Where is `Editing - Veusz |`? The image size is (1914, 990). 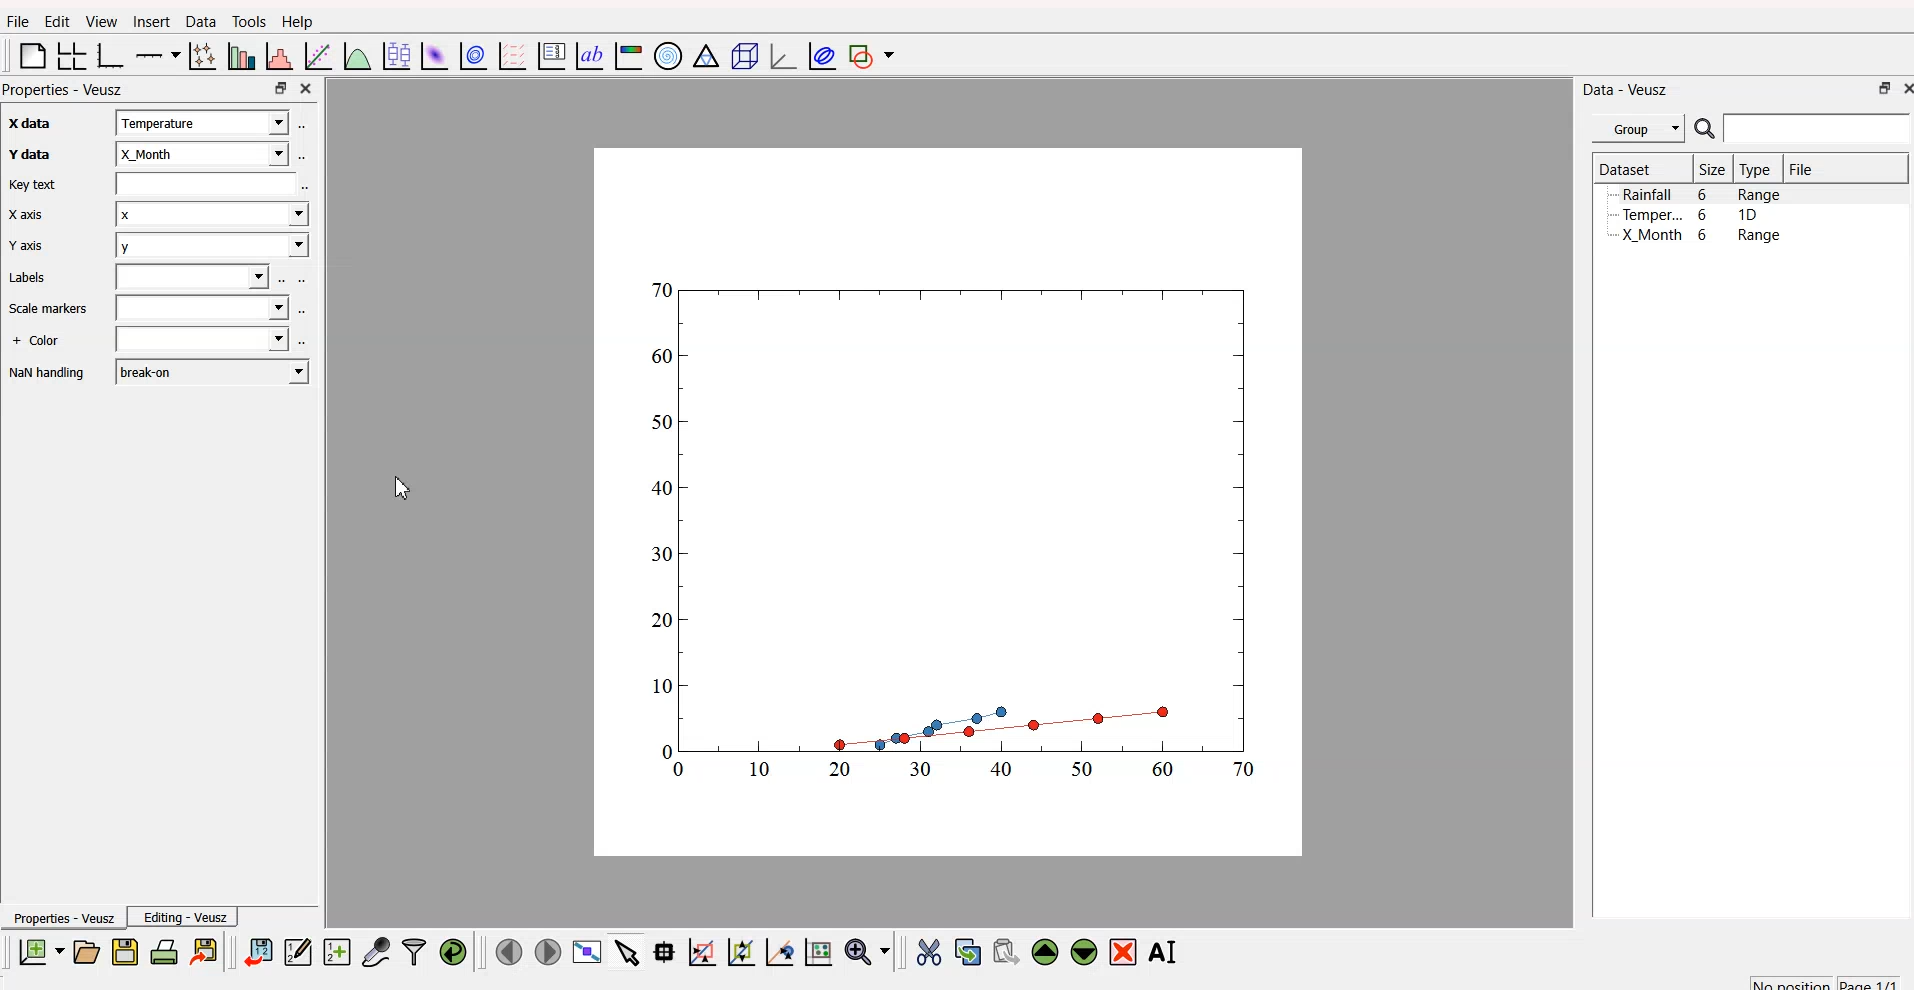 Editing - Veusz | is located at coordinates (187, 917).